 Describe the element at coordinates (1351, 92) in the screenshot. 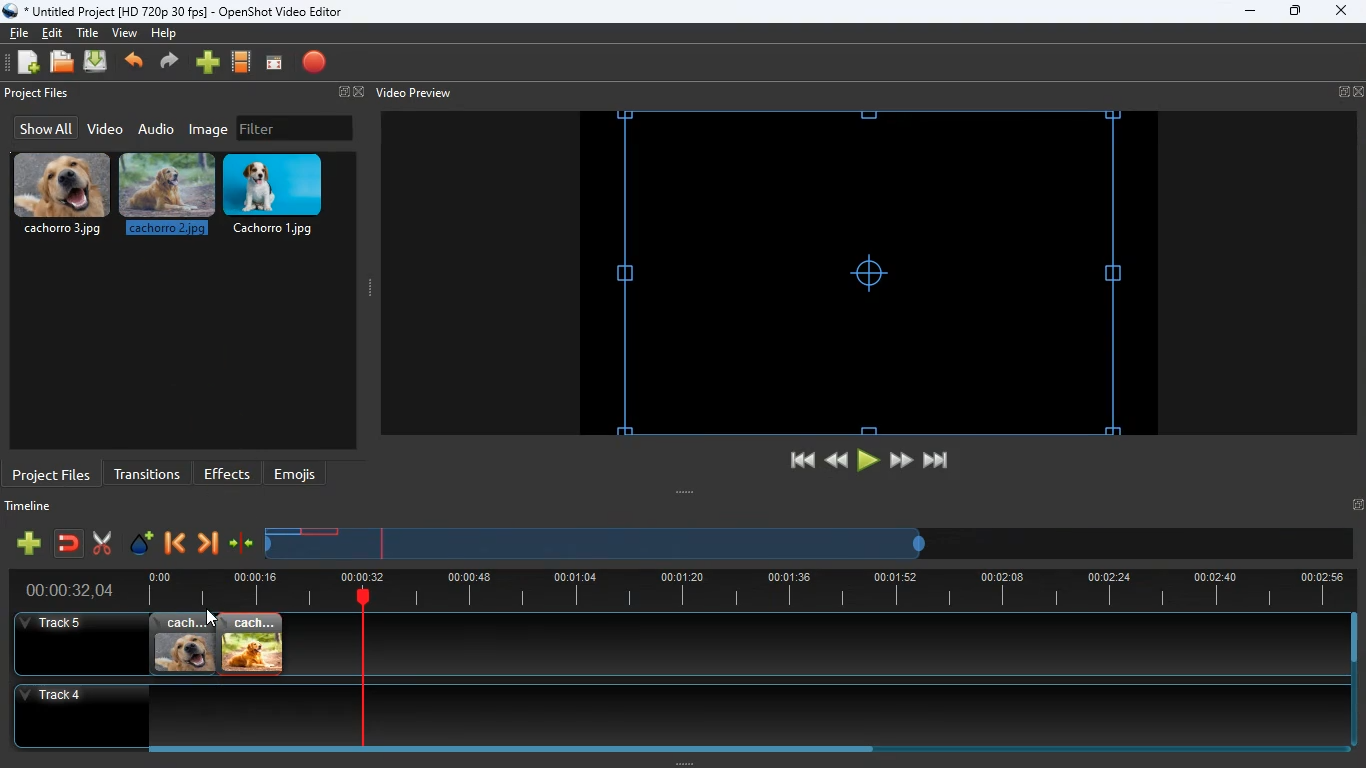

I see `fullscreen` at that location.